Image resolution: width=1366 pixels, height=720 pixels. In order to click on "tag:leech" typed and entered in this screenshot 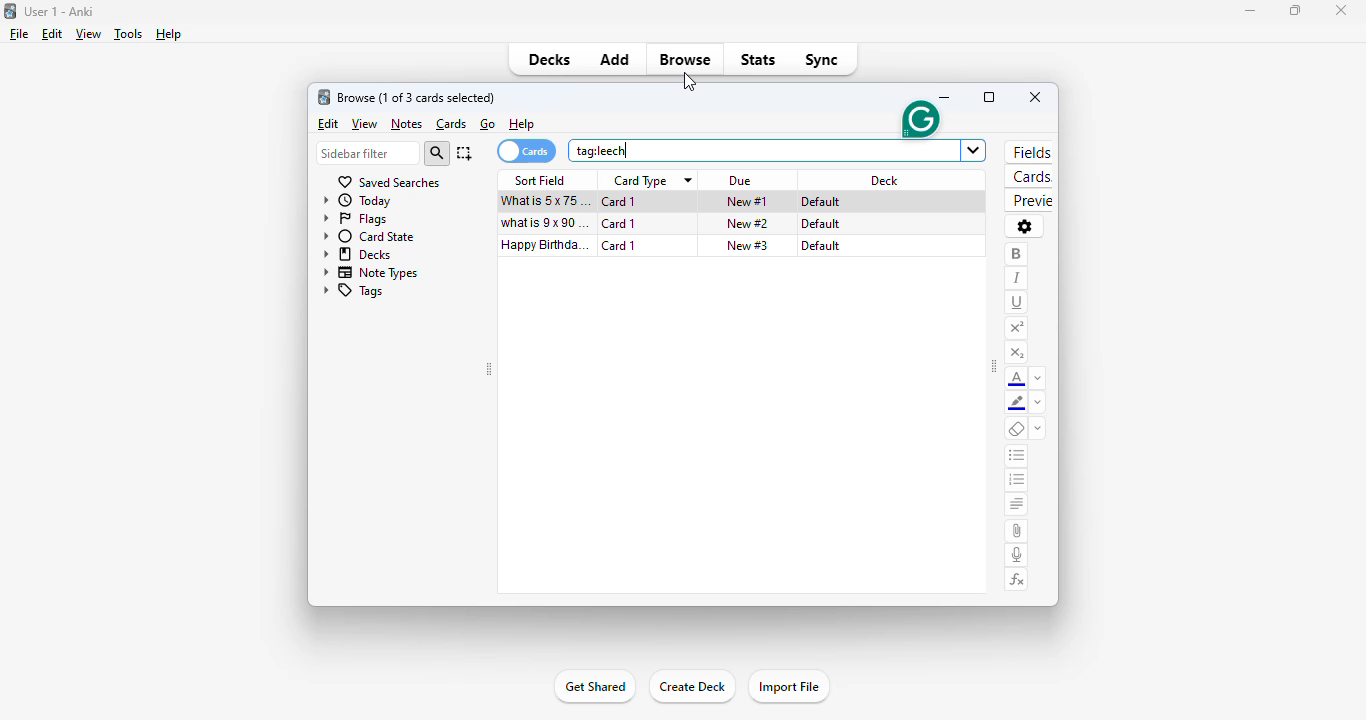, I will do `click(602, 150)`.